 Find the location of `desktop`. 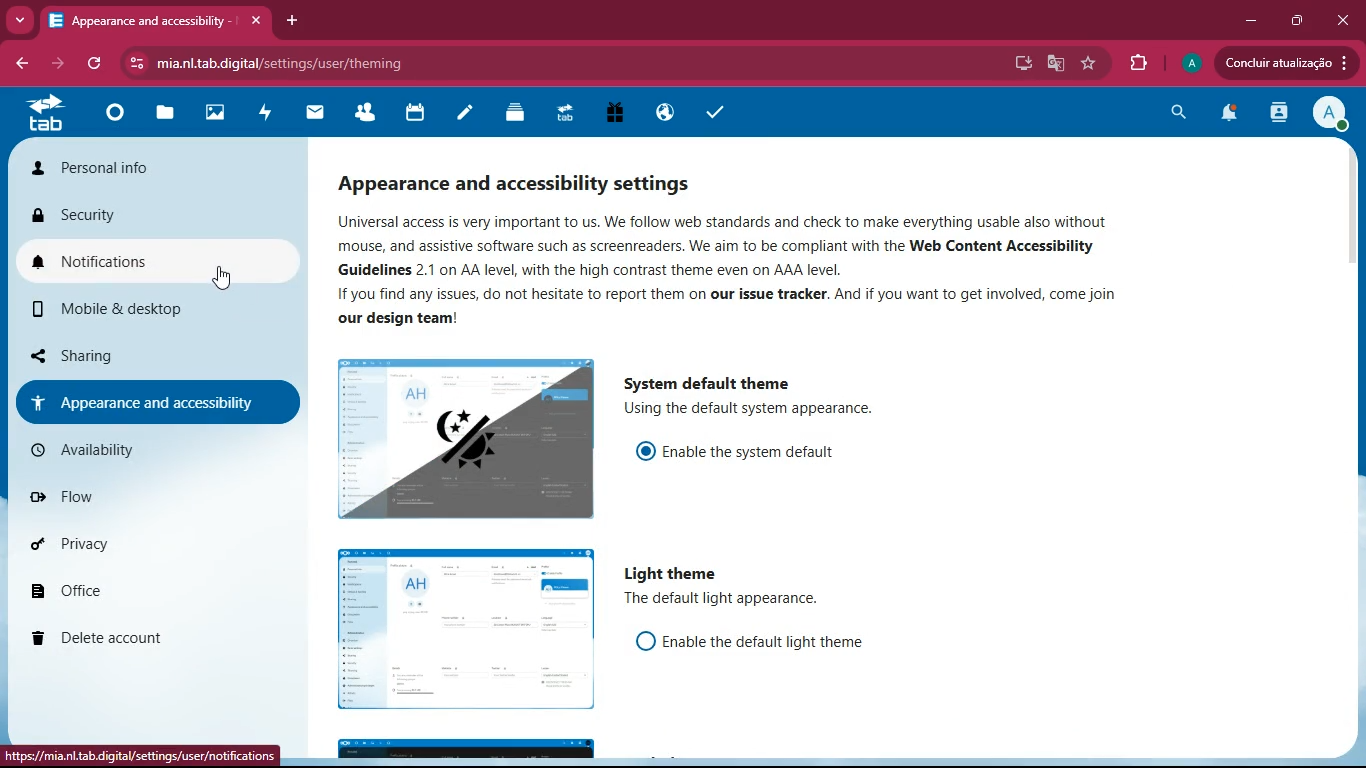

desktop is located at coordinates (1020, 65).